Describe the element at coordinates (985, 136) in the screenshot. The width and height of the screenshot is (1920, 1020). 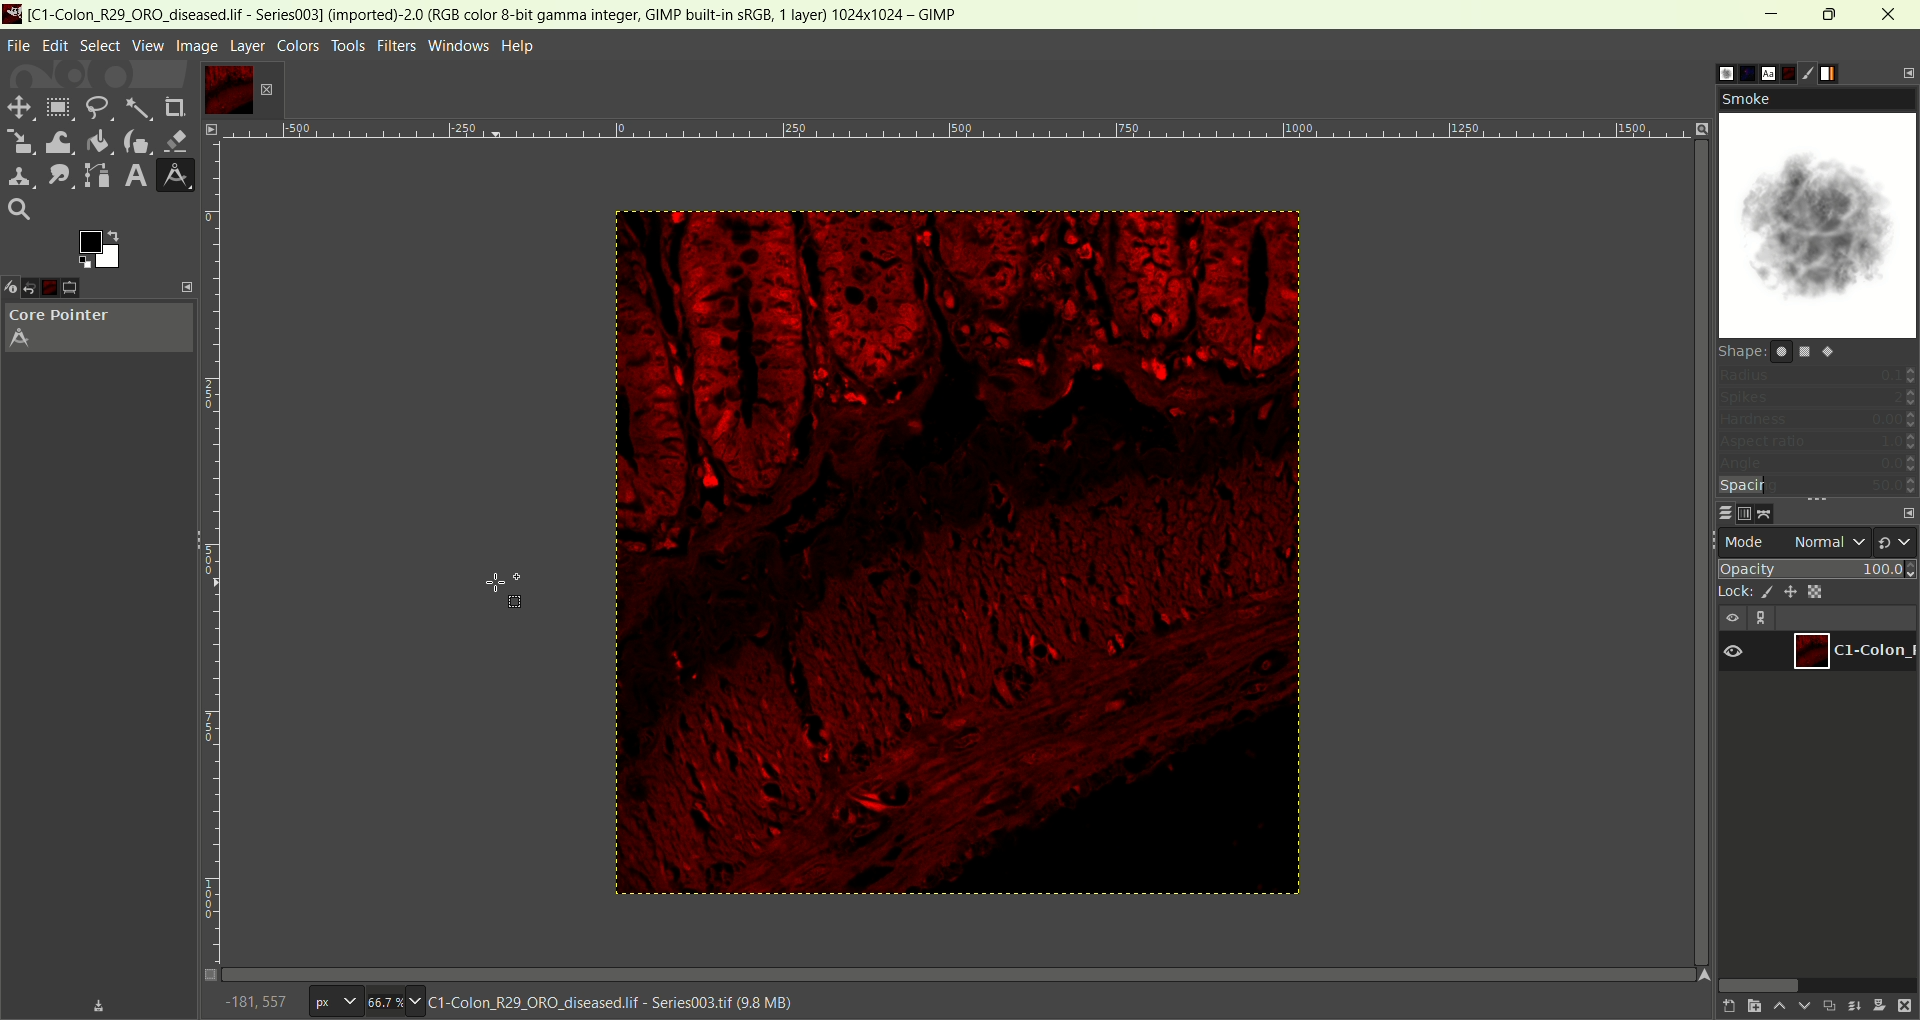
I see `zoom factor` at that location.